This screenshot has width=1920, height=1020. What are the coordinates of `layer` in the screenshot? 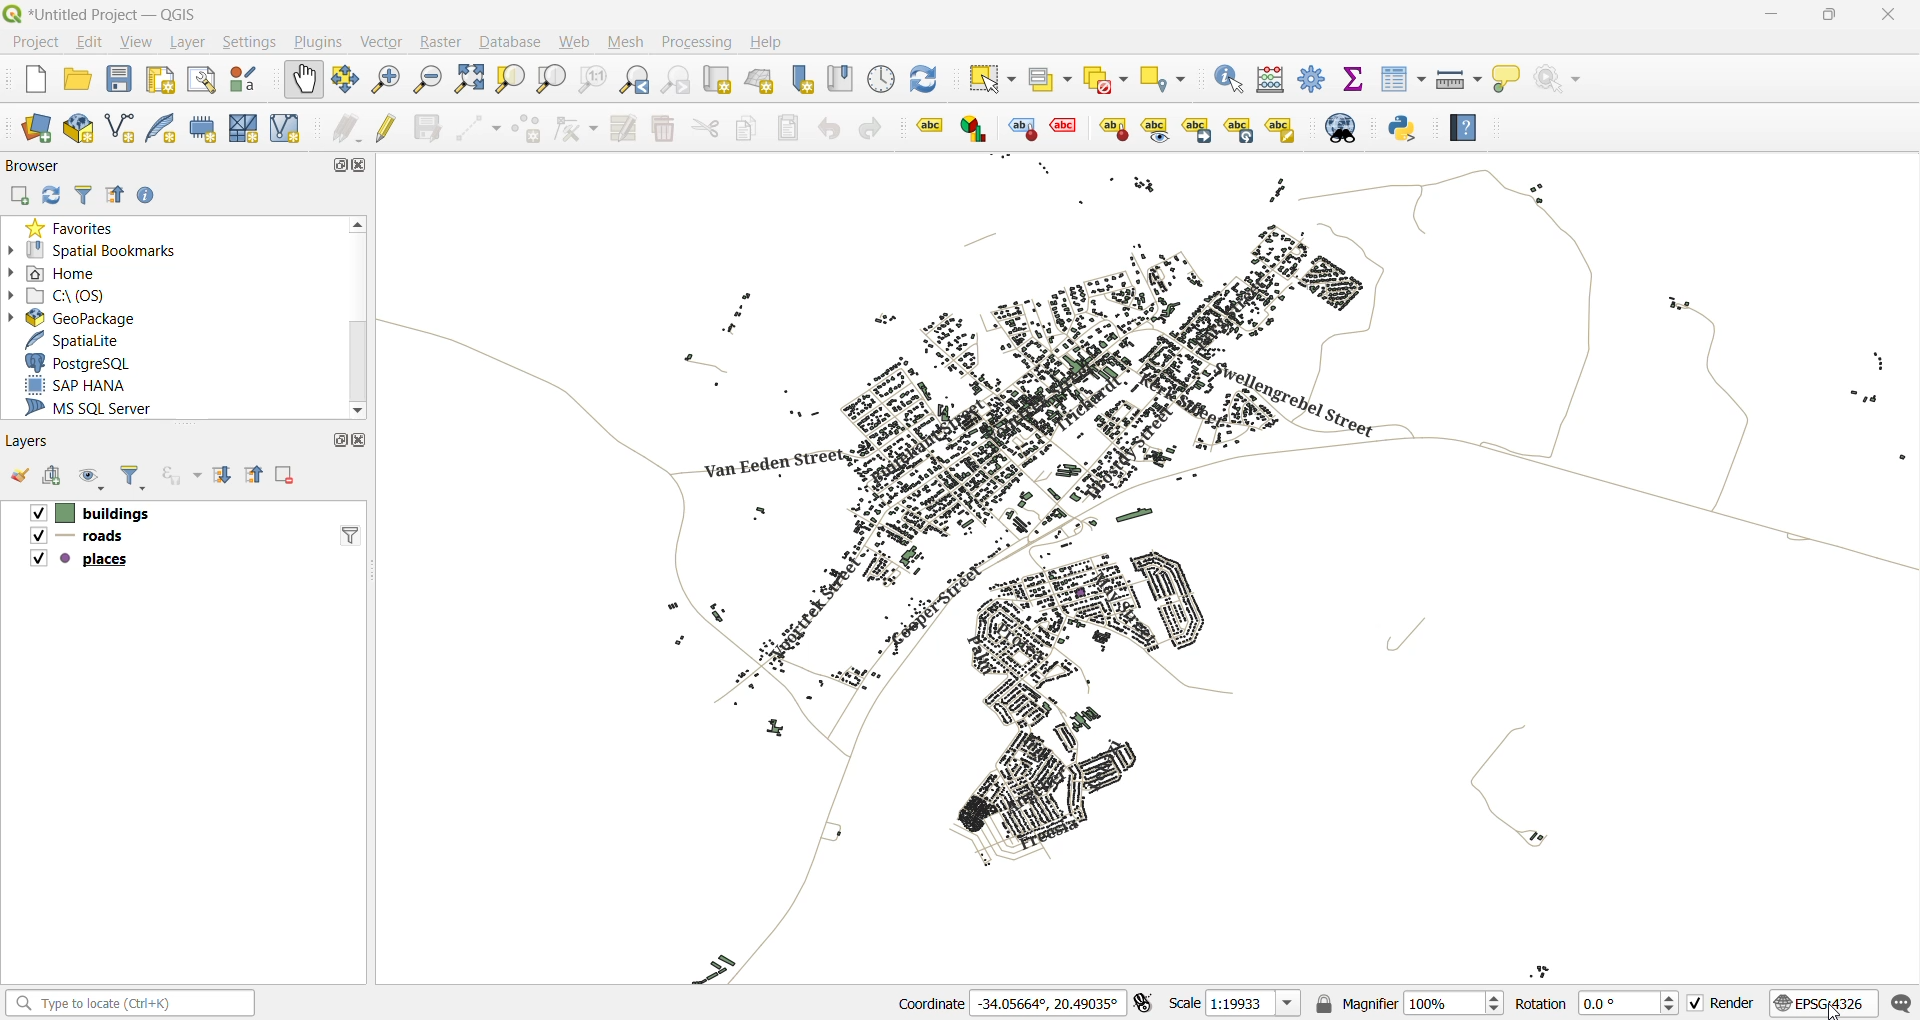 It's located at (186, 43).